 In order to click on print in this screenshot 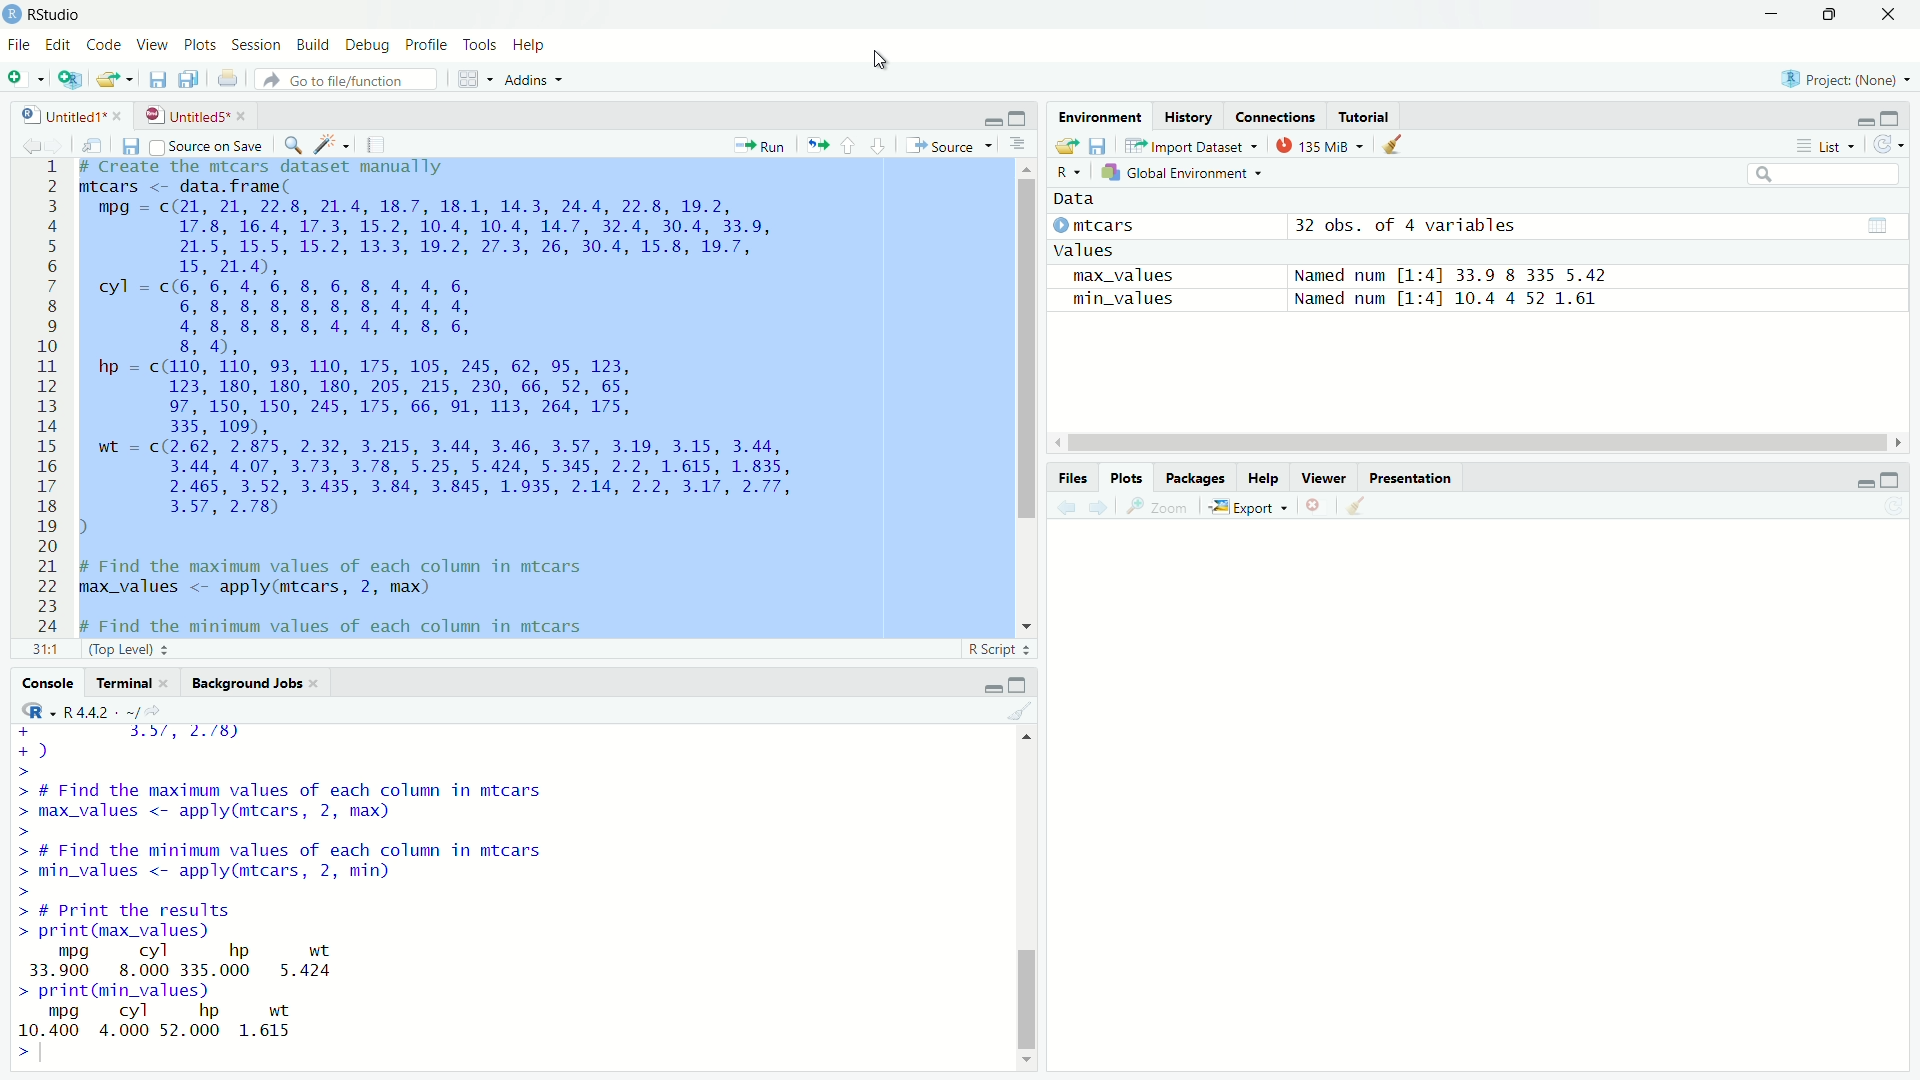, I will do `click(227, 78)`.